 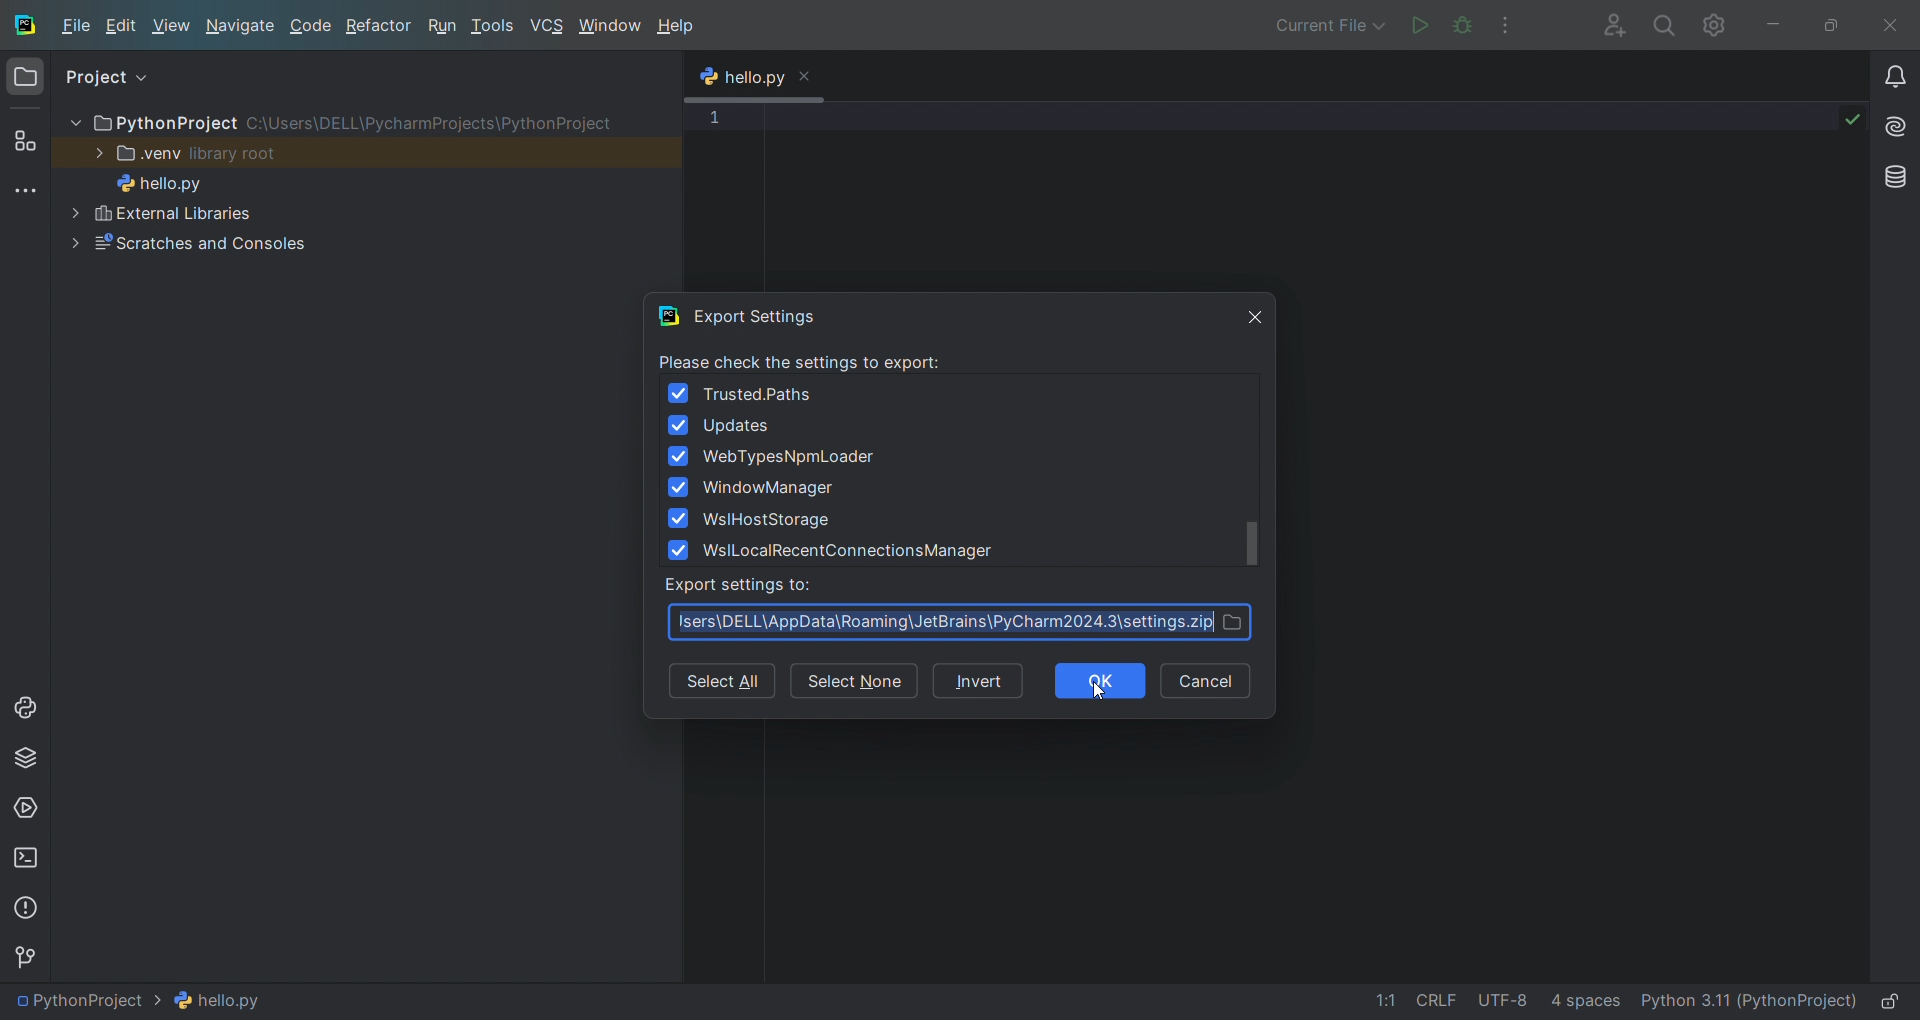 What do you see at coordinates (548, 26) in the screenshot?
I see `vcs` at bounding box center [548, 26].